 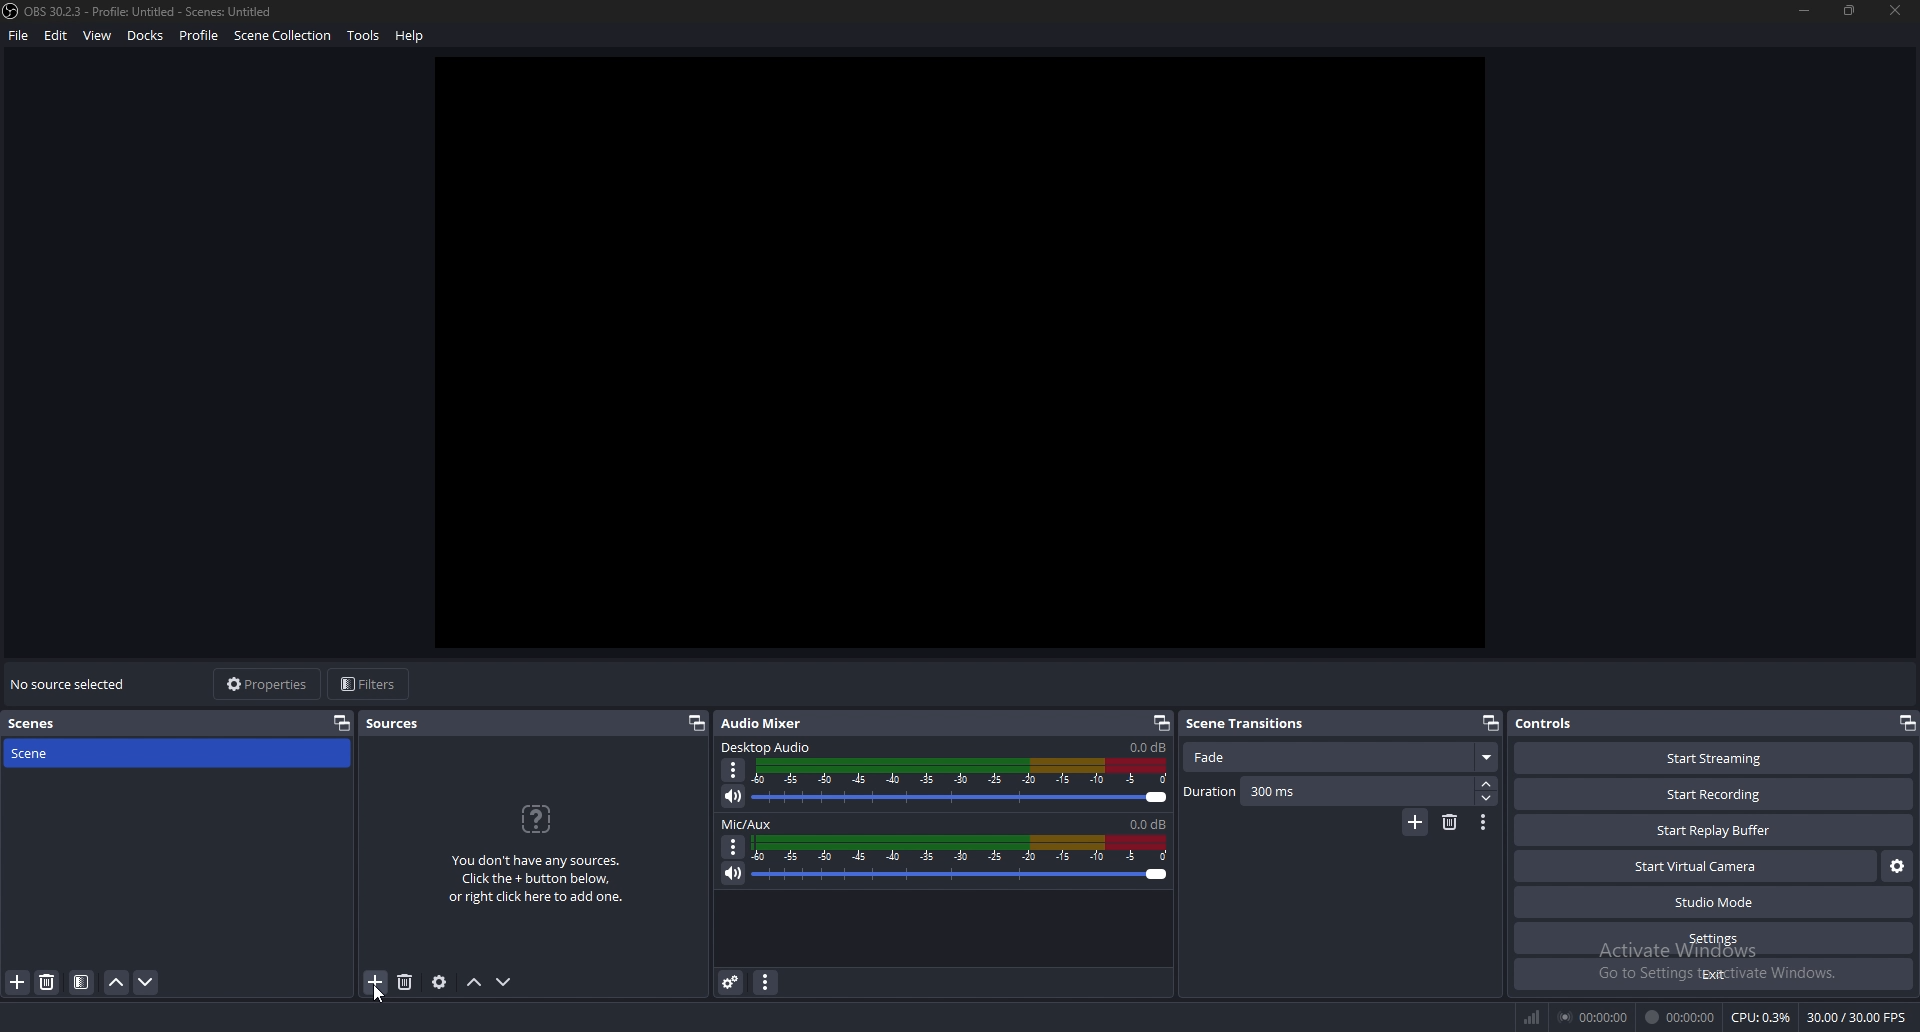 I want to click on edit, so click(x=58, y=35).